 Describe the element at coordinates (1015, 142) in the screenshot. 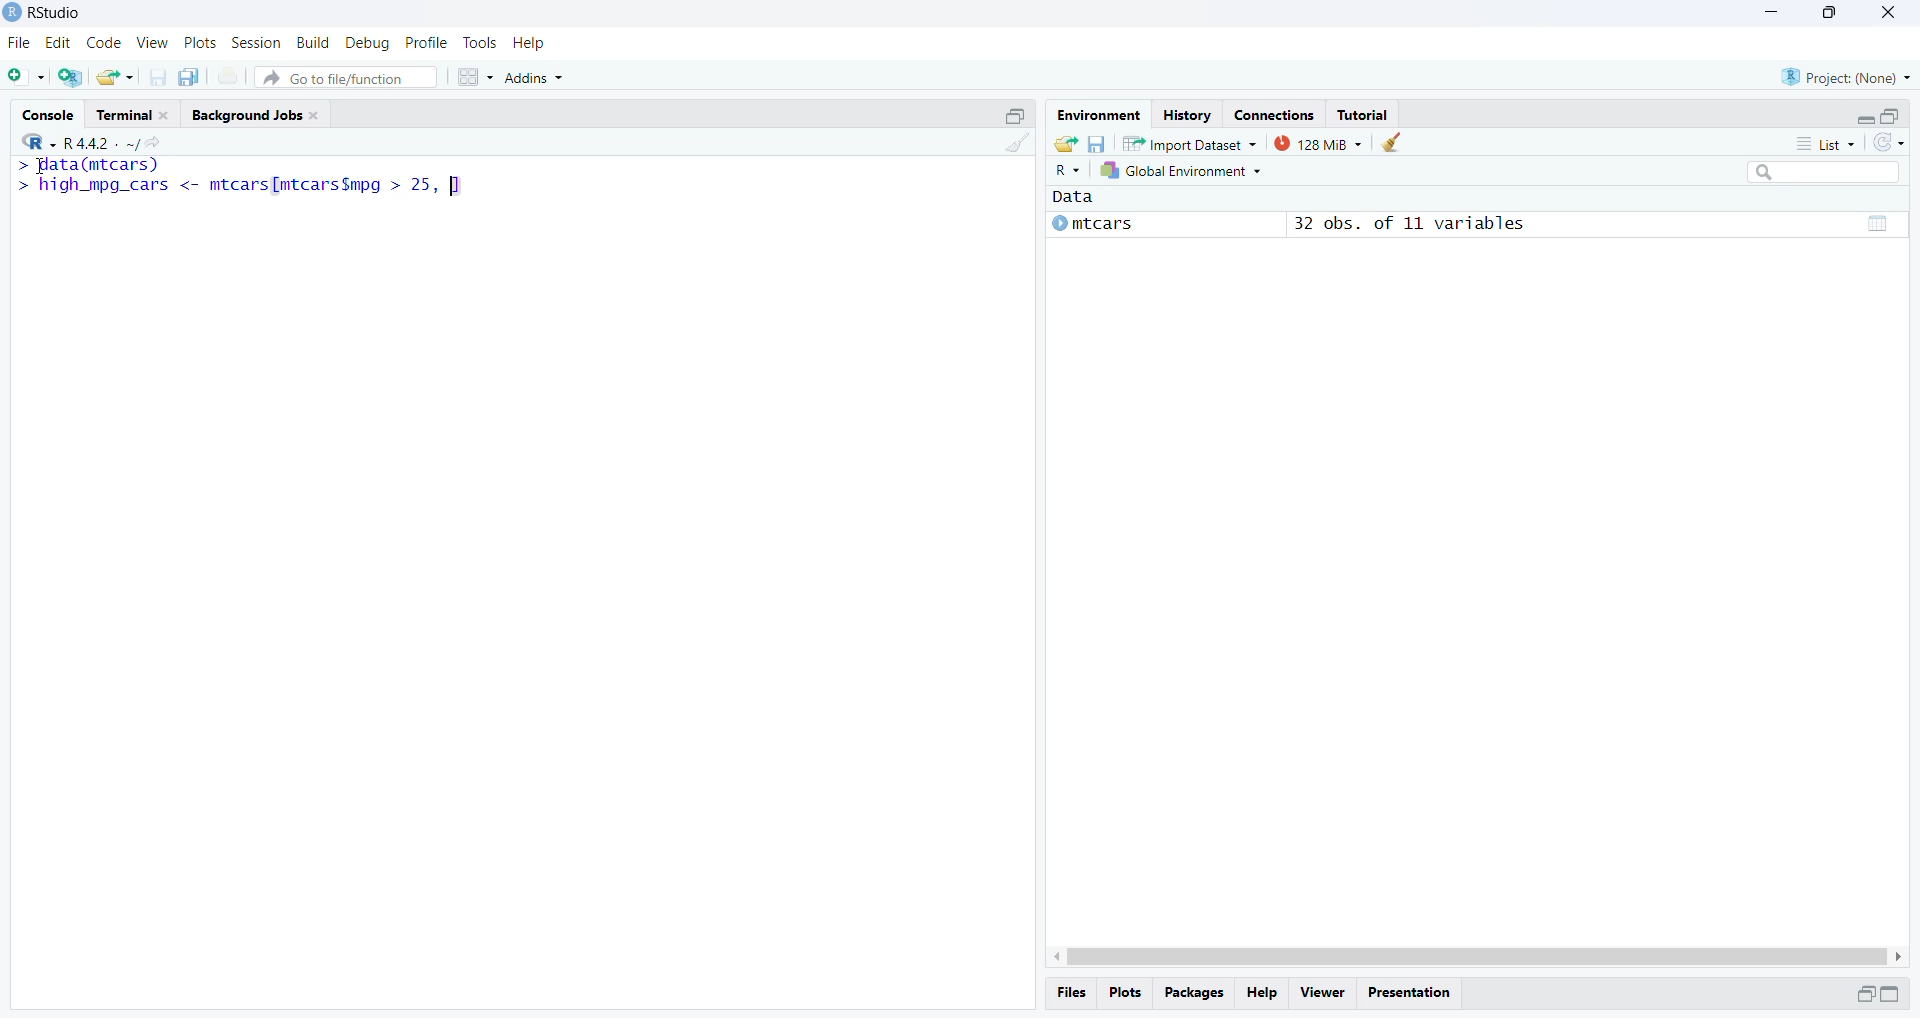

I see `clear console` at that location.